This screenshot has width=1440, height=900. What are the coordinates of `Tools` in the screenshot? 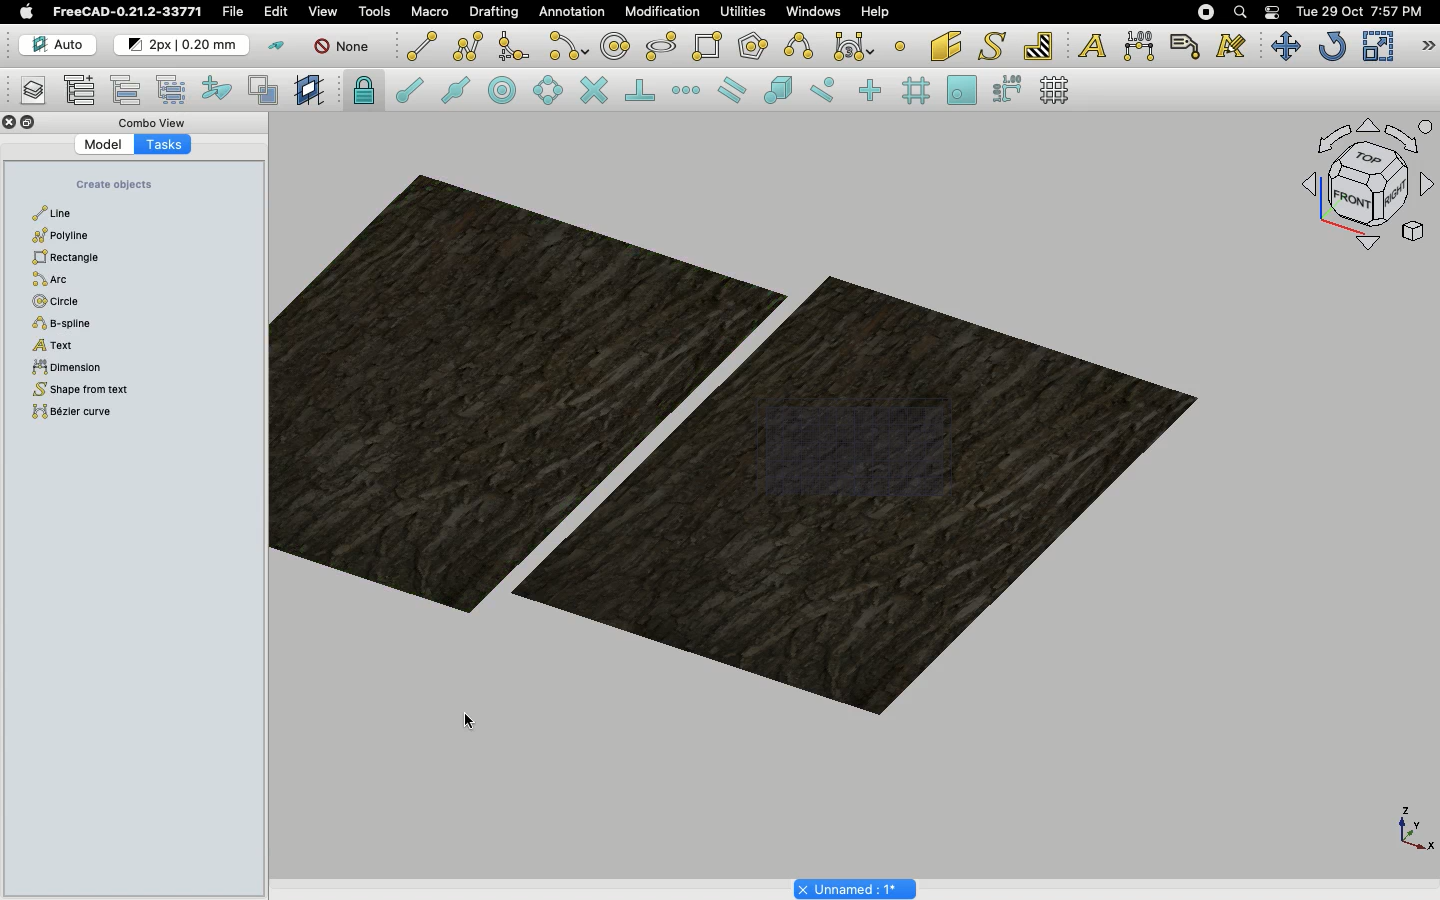 It's located at (374, 12).